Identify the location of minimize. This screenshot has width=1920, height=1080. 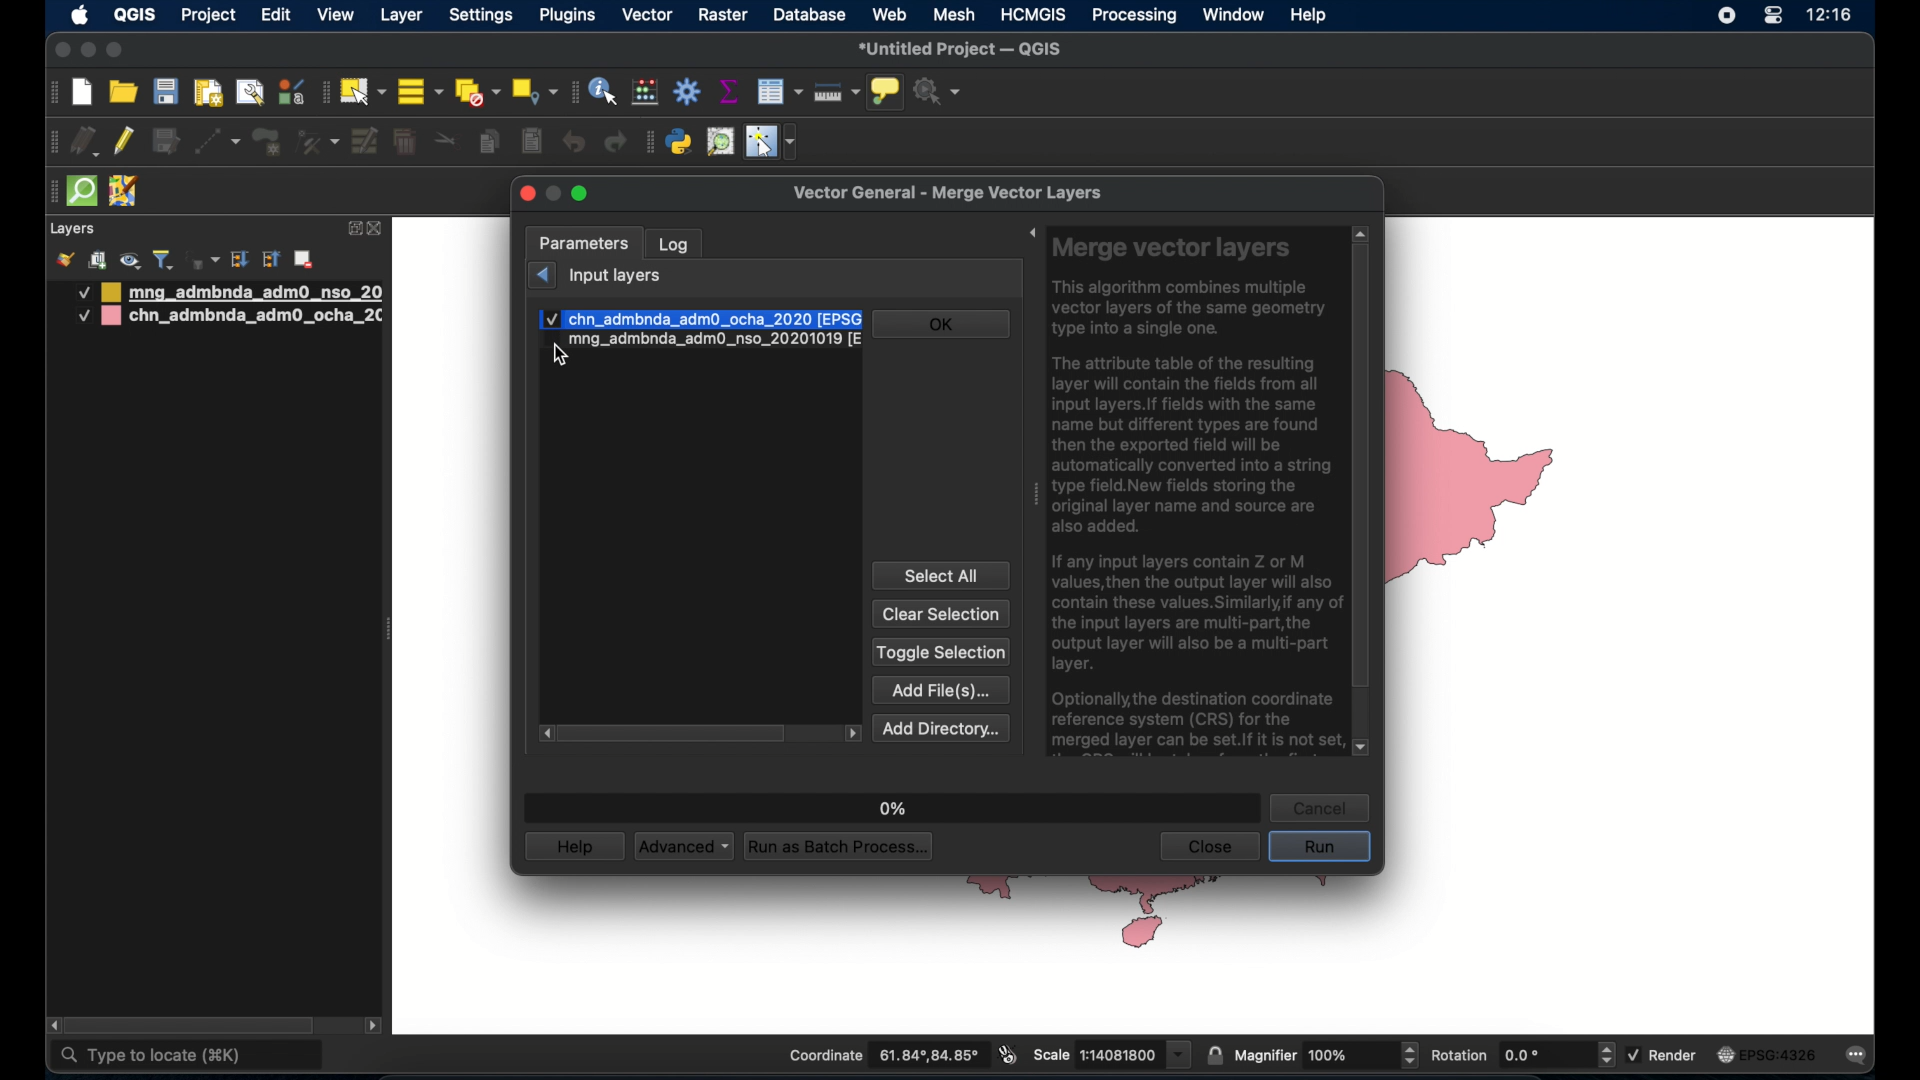
(554, 193).